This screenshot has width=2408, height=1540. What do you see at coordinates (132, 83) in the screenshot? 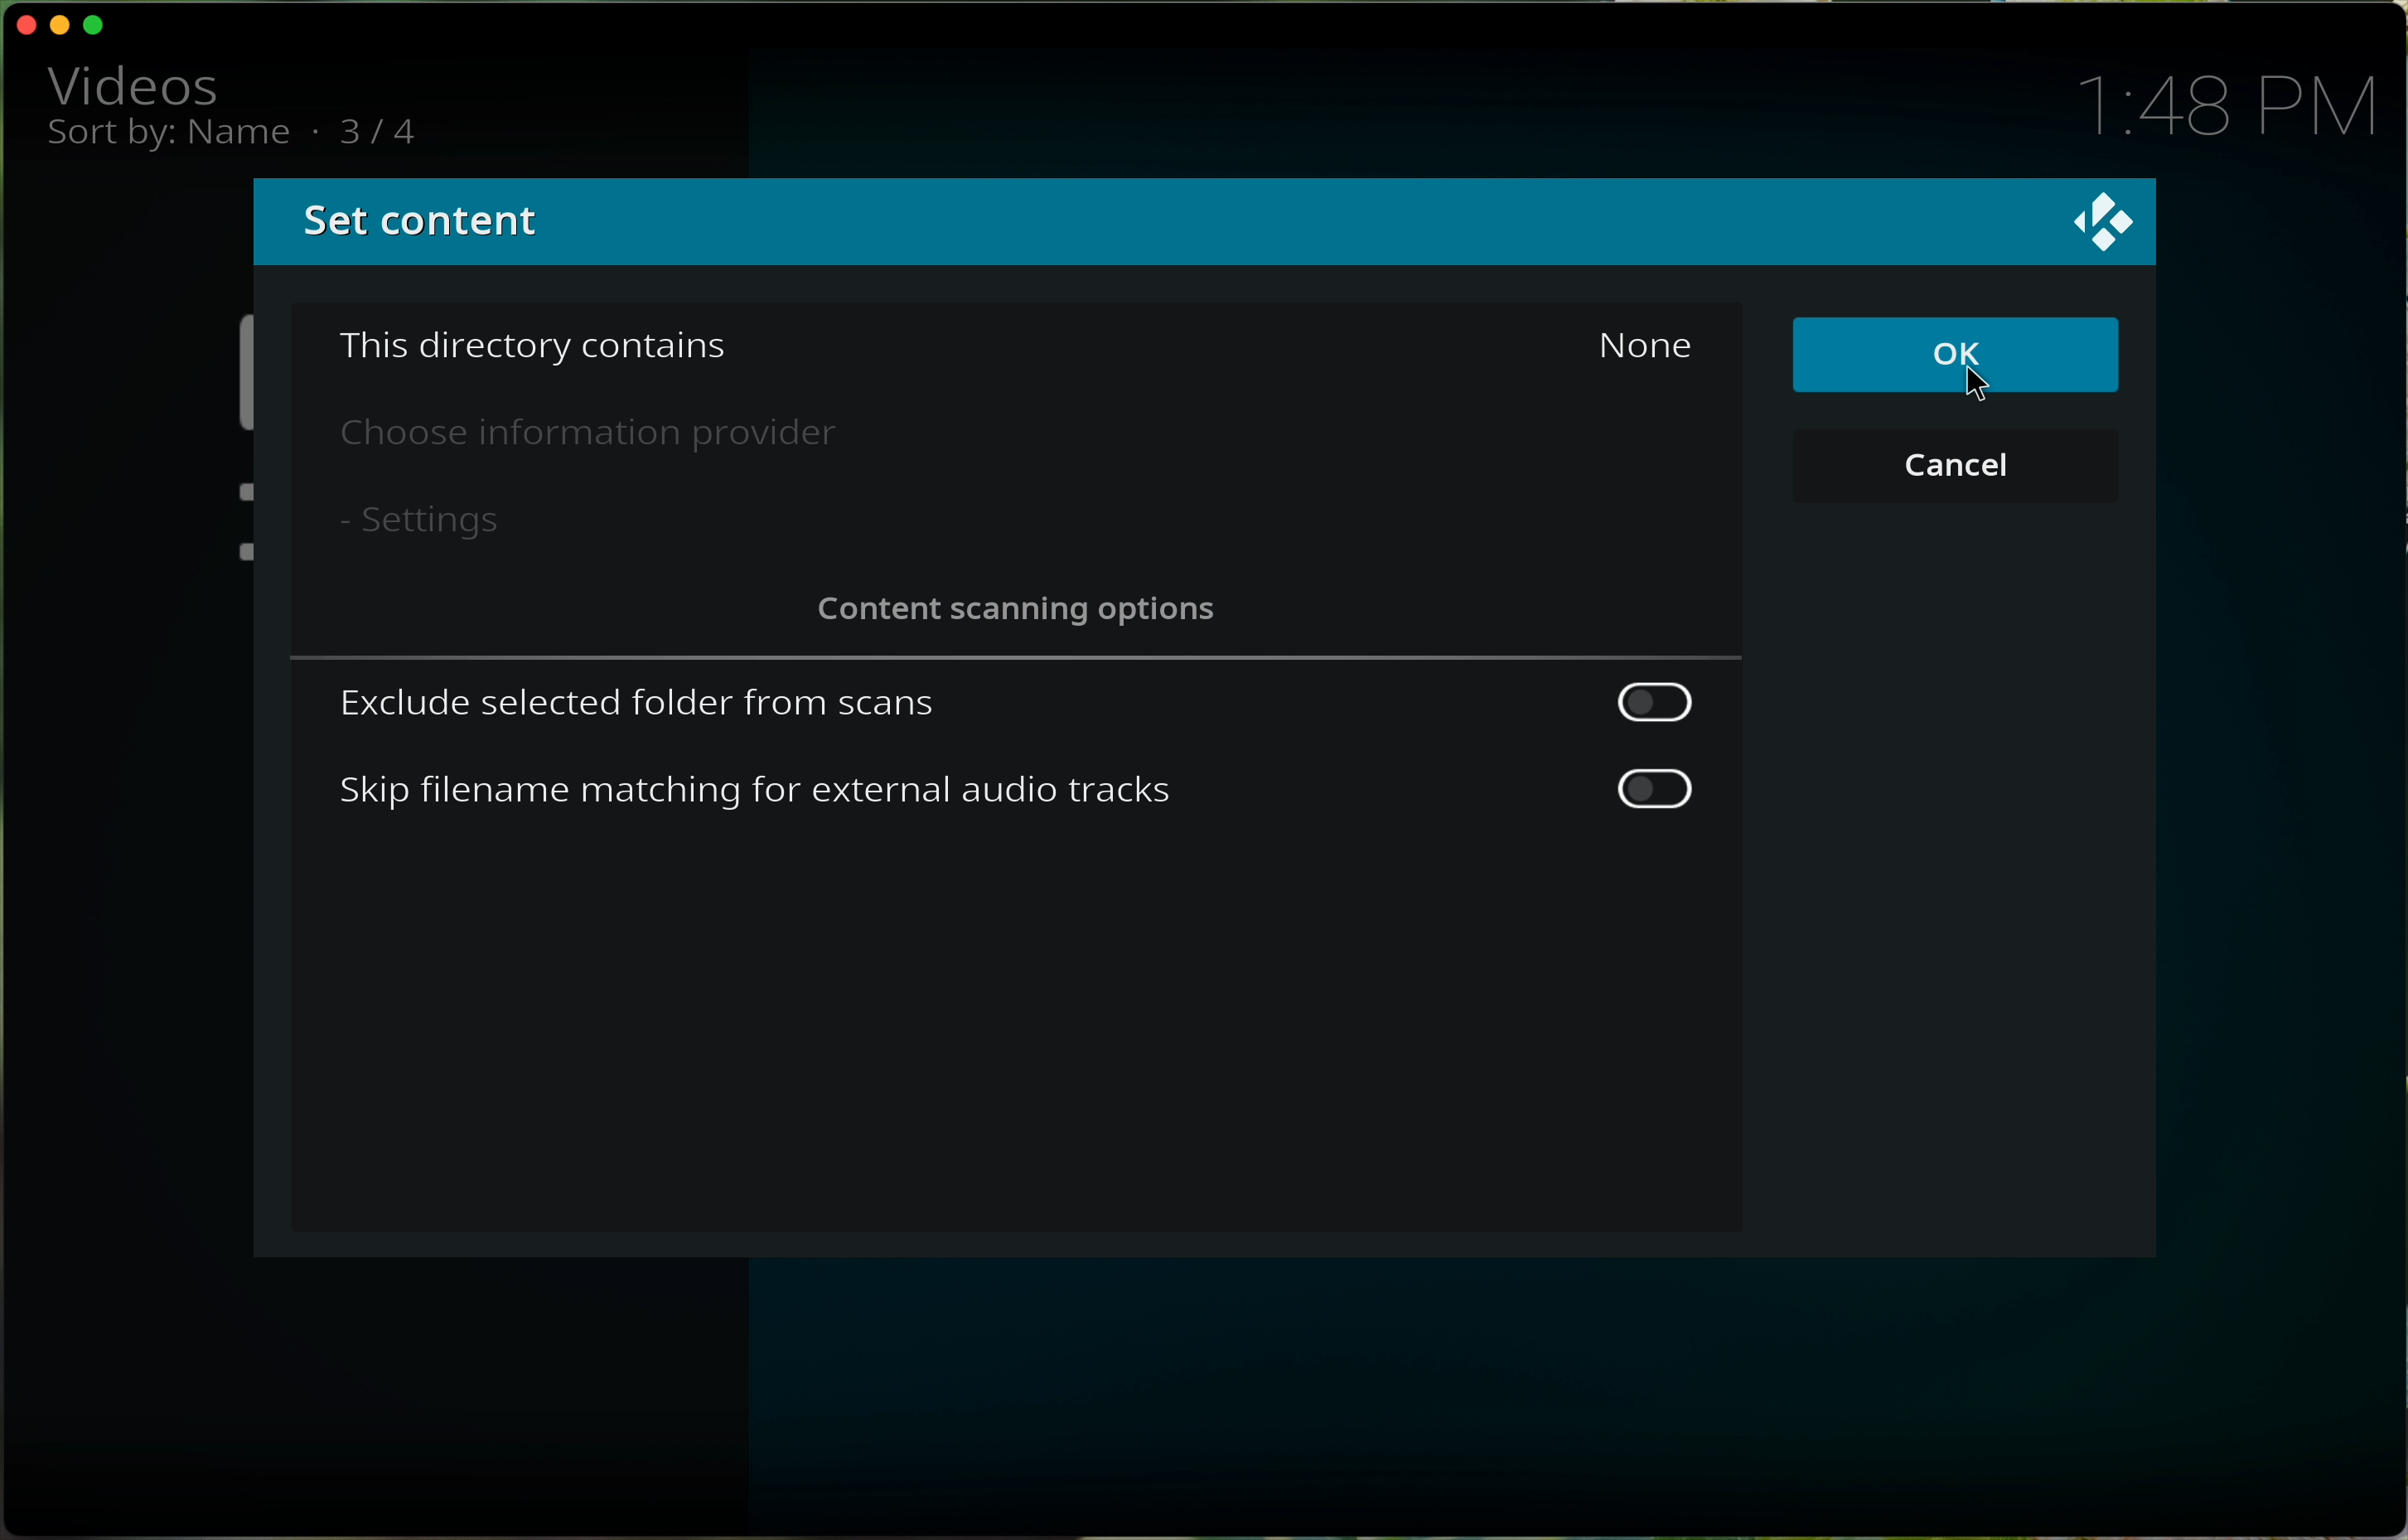
I see `video` at bounding box center [132, 83].